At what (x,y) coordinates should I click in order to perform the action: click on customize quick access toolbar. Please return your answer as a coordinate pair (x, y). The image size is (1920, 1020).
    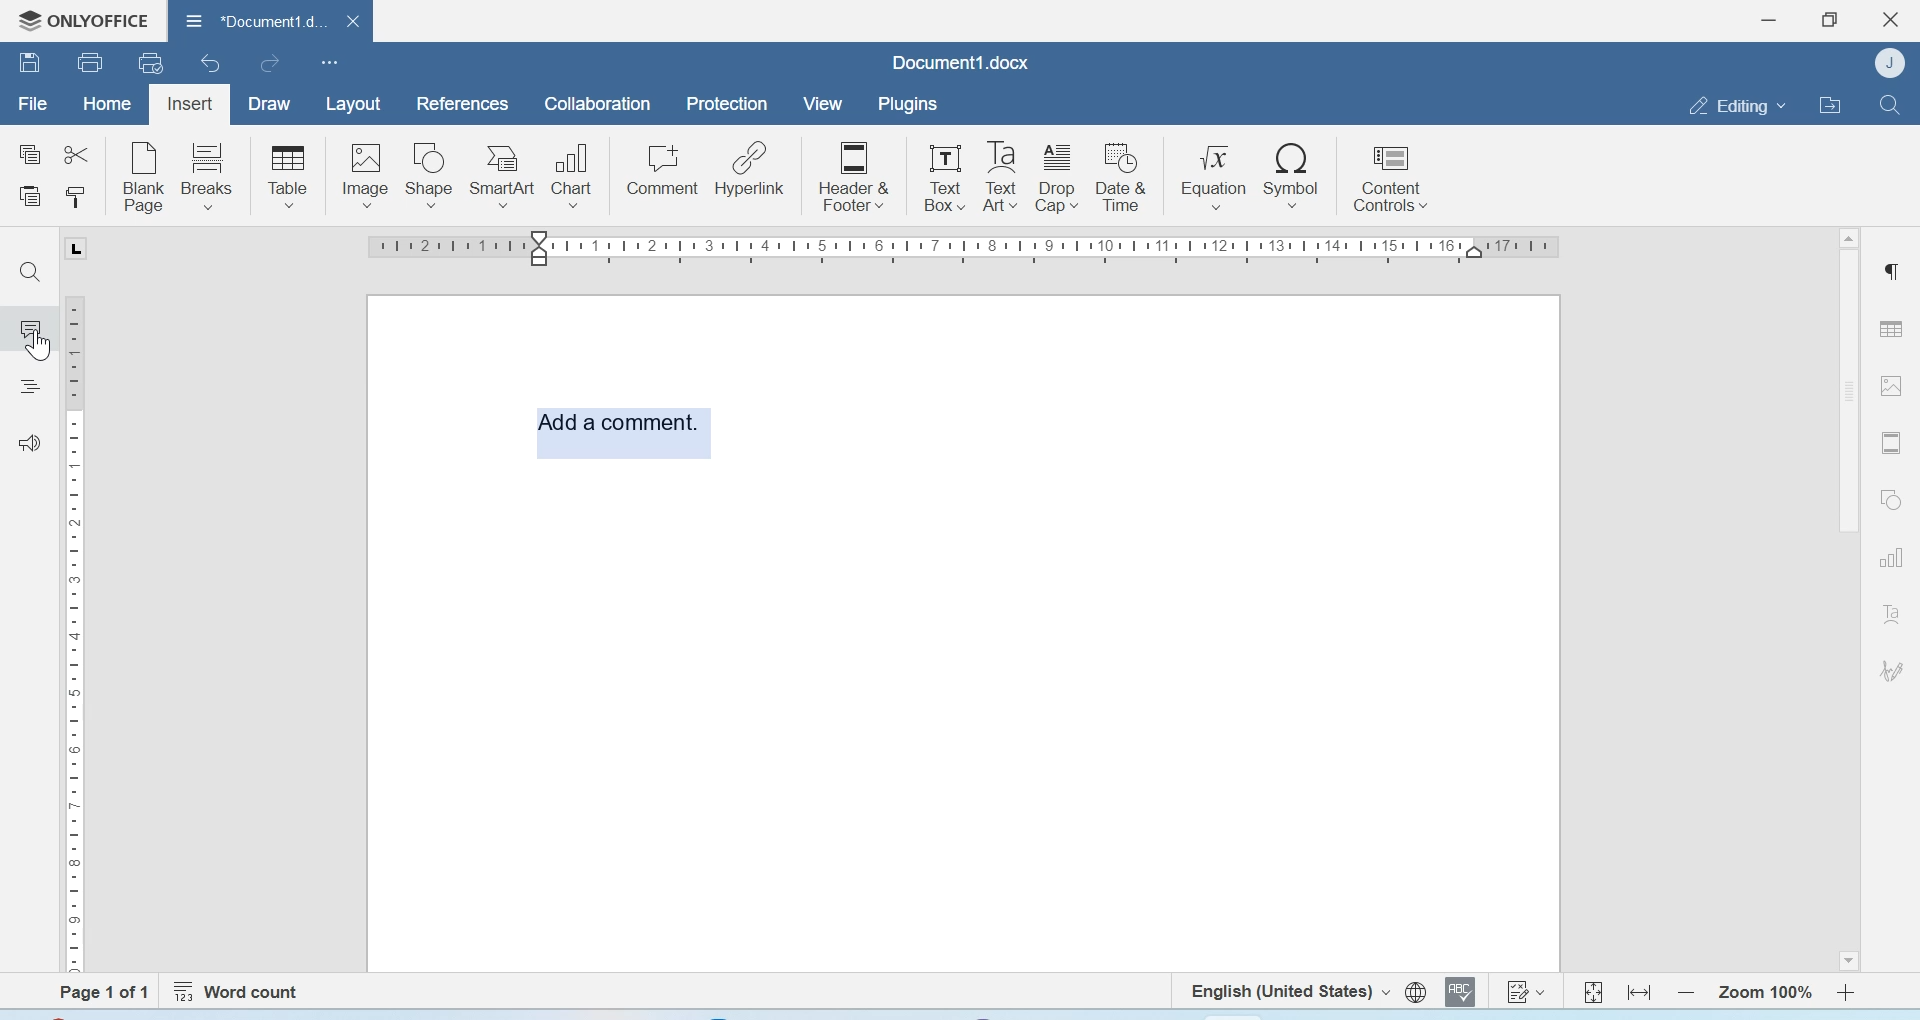
    Looking at the image, I should click on (330, 62).